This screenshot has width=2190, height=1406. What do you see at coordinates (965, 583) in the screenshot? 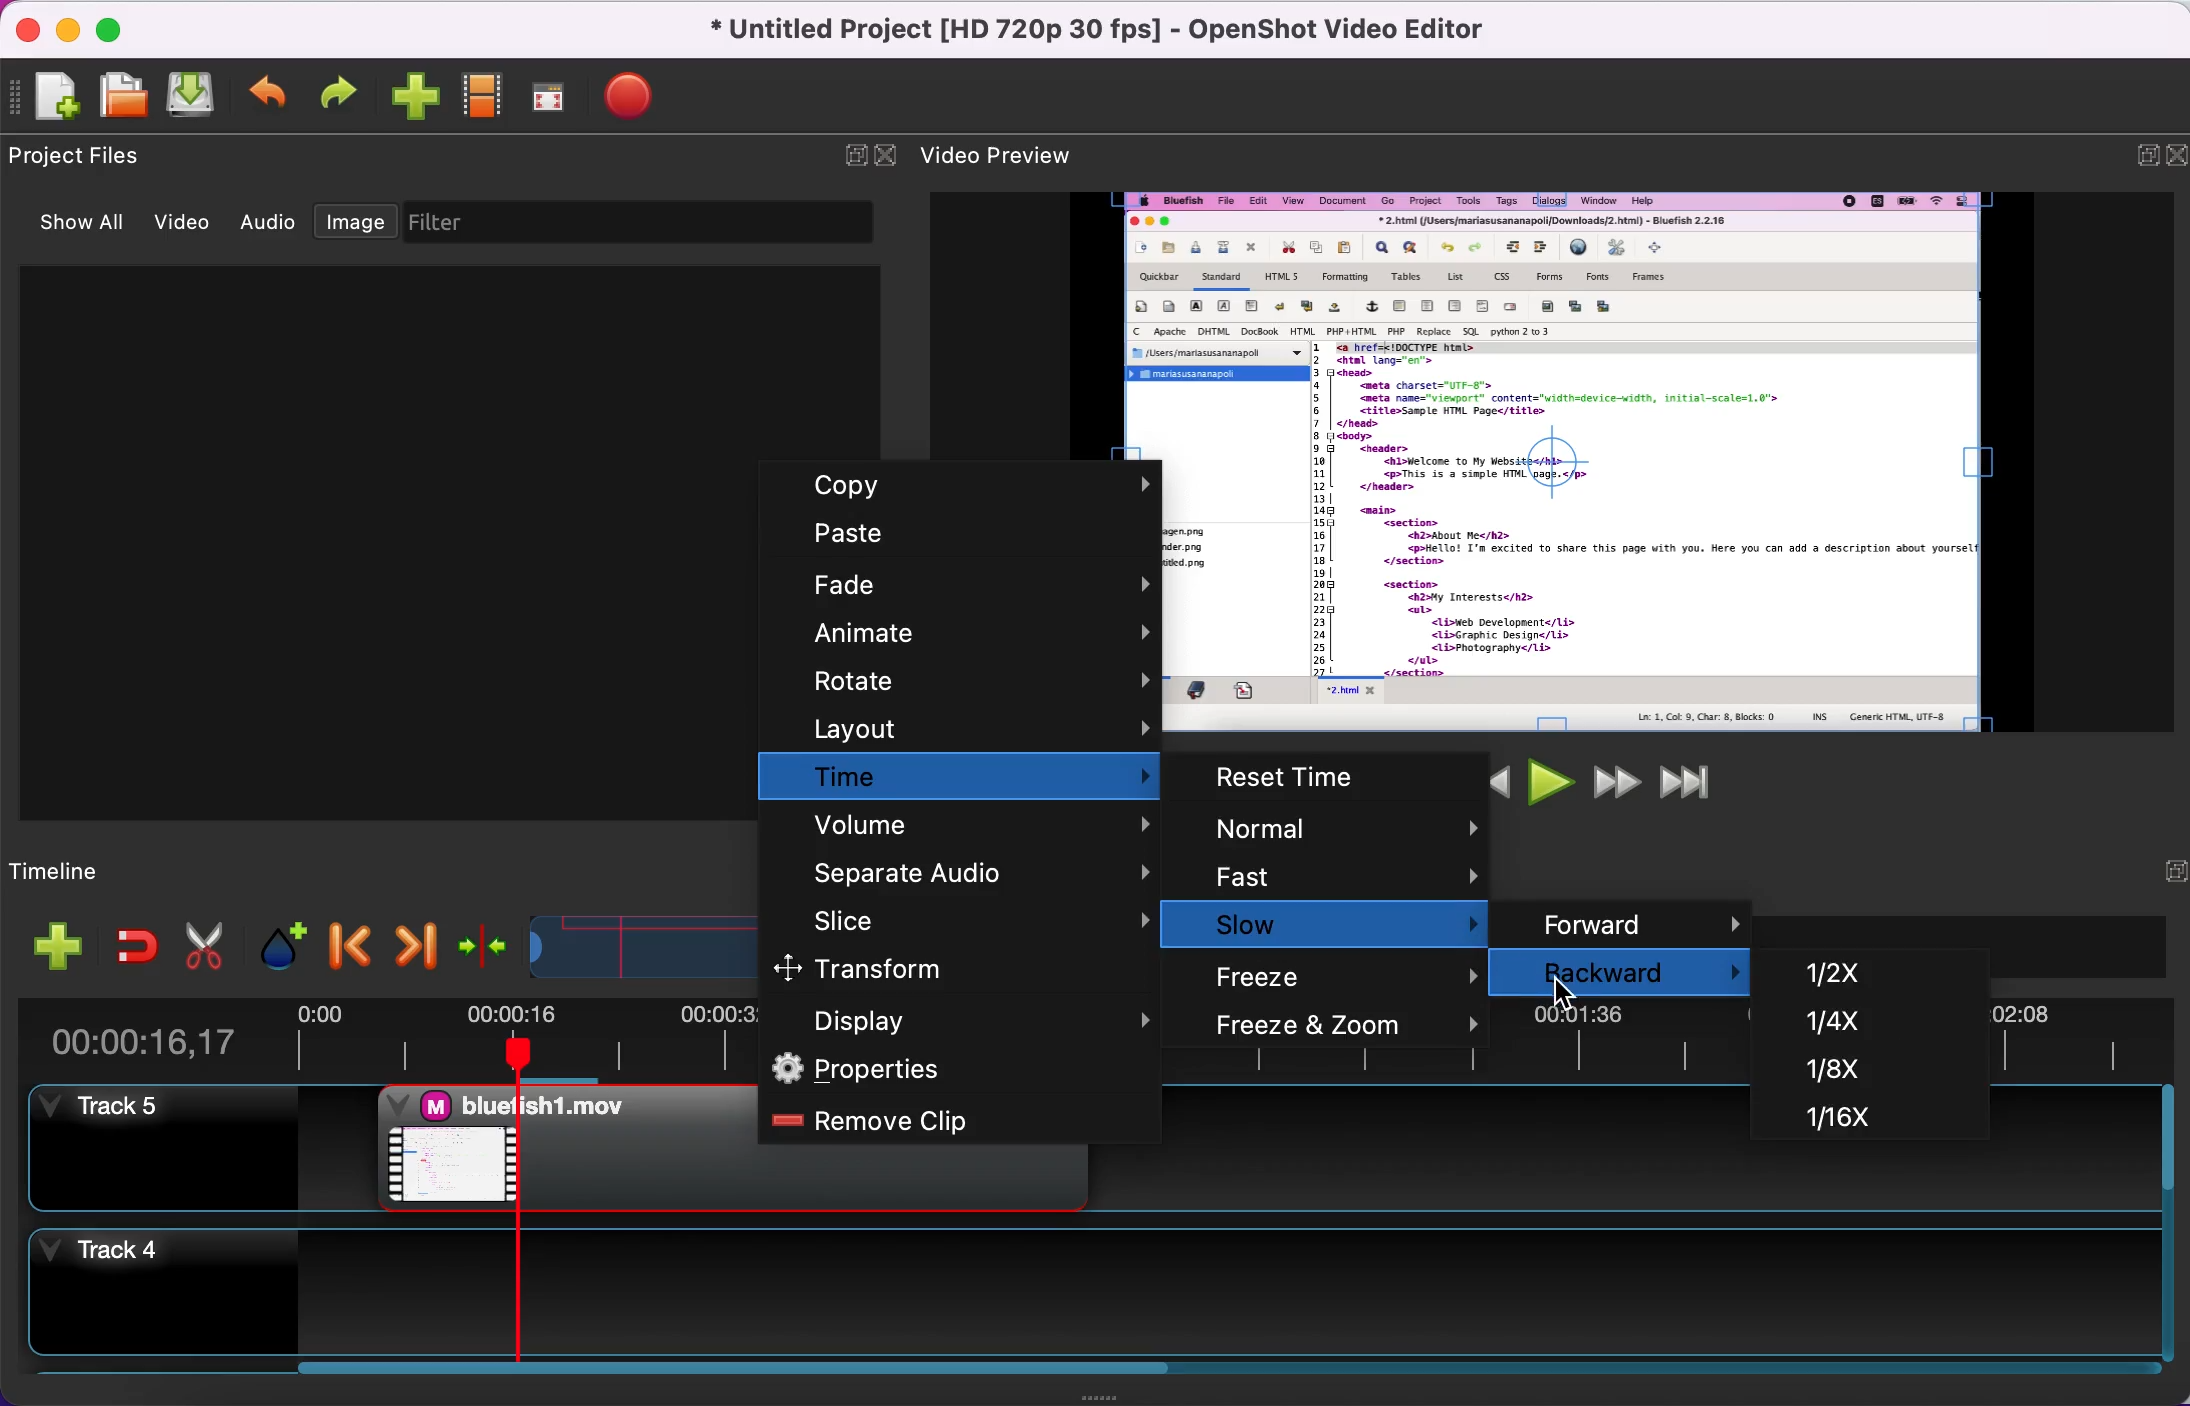
I see `fade` at bounding box center [965, 583].